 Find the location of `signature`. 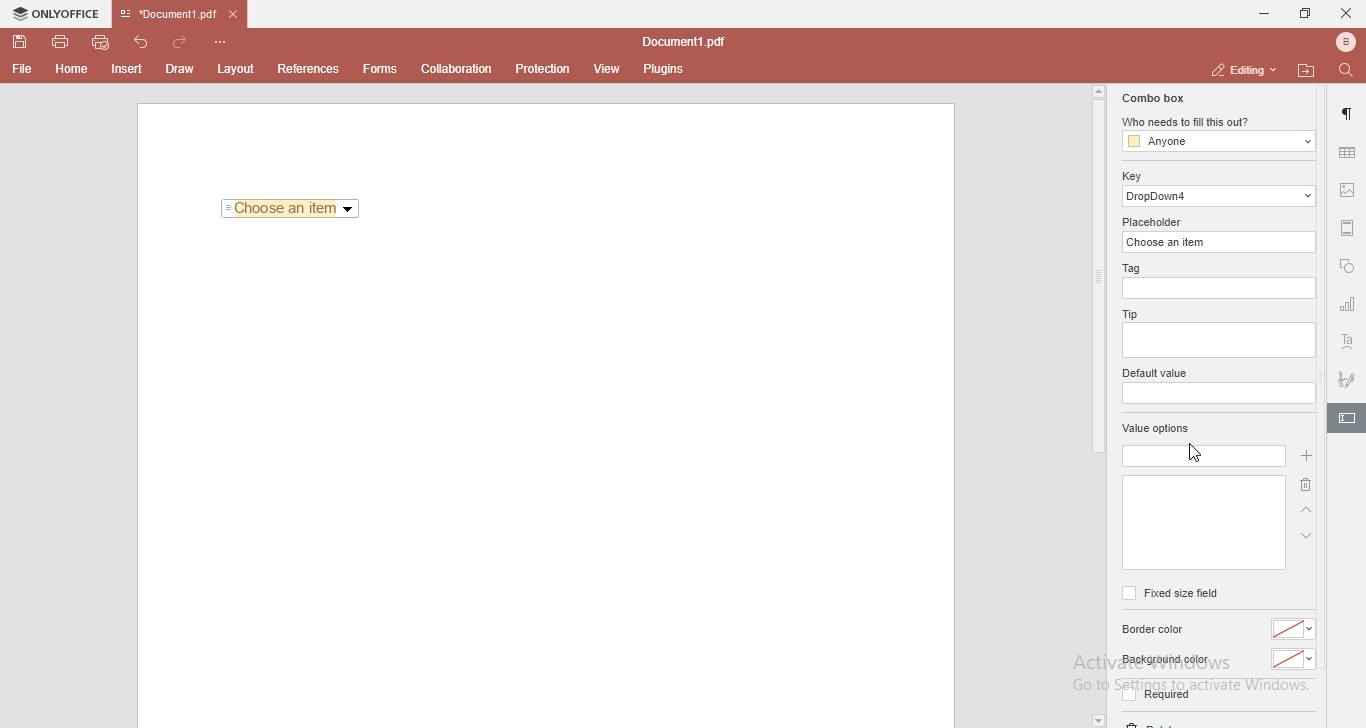

signature is located at coordinates (1348, 376).